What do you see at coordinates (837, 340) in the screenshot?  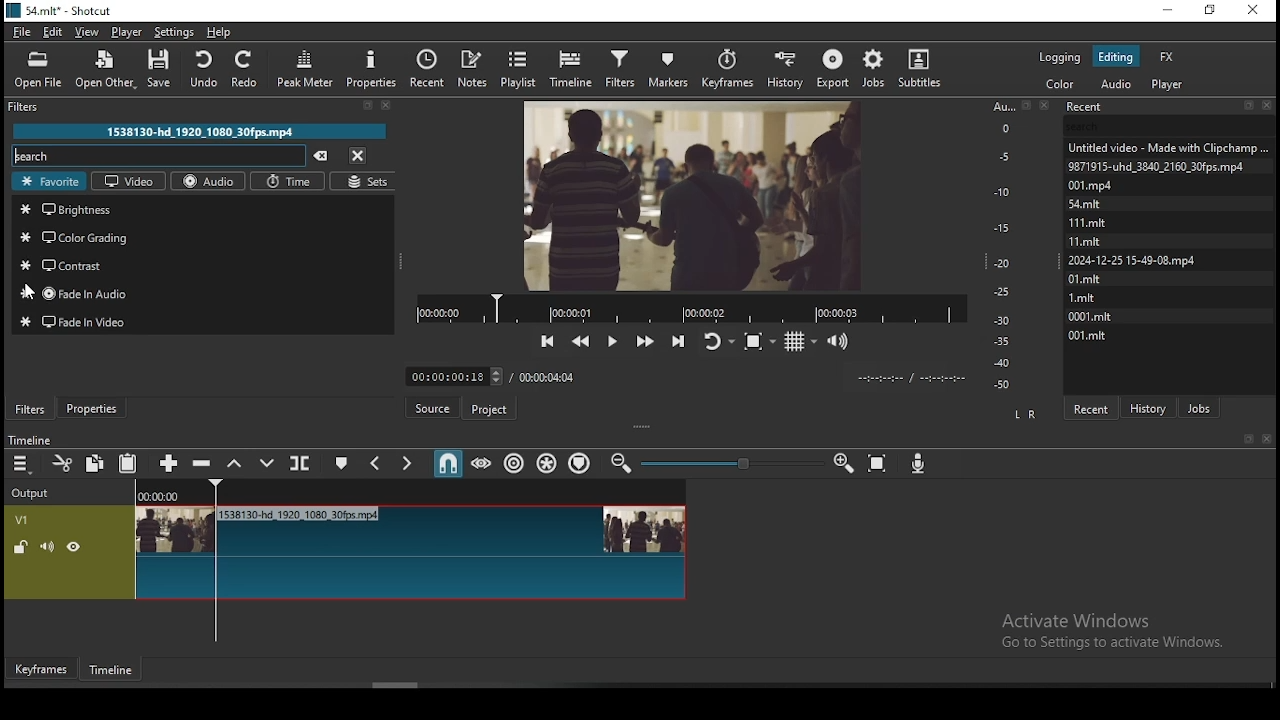 I see `volume control` at bounding box center [837, 340].